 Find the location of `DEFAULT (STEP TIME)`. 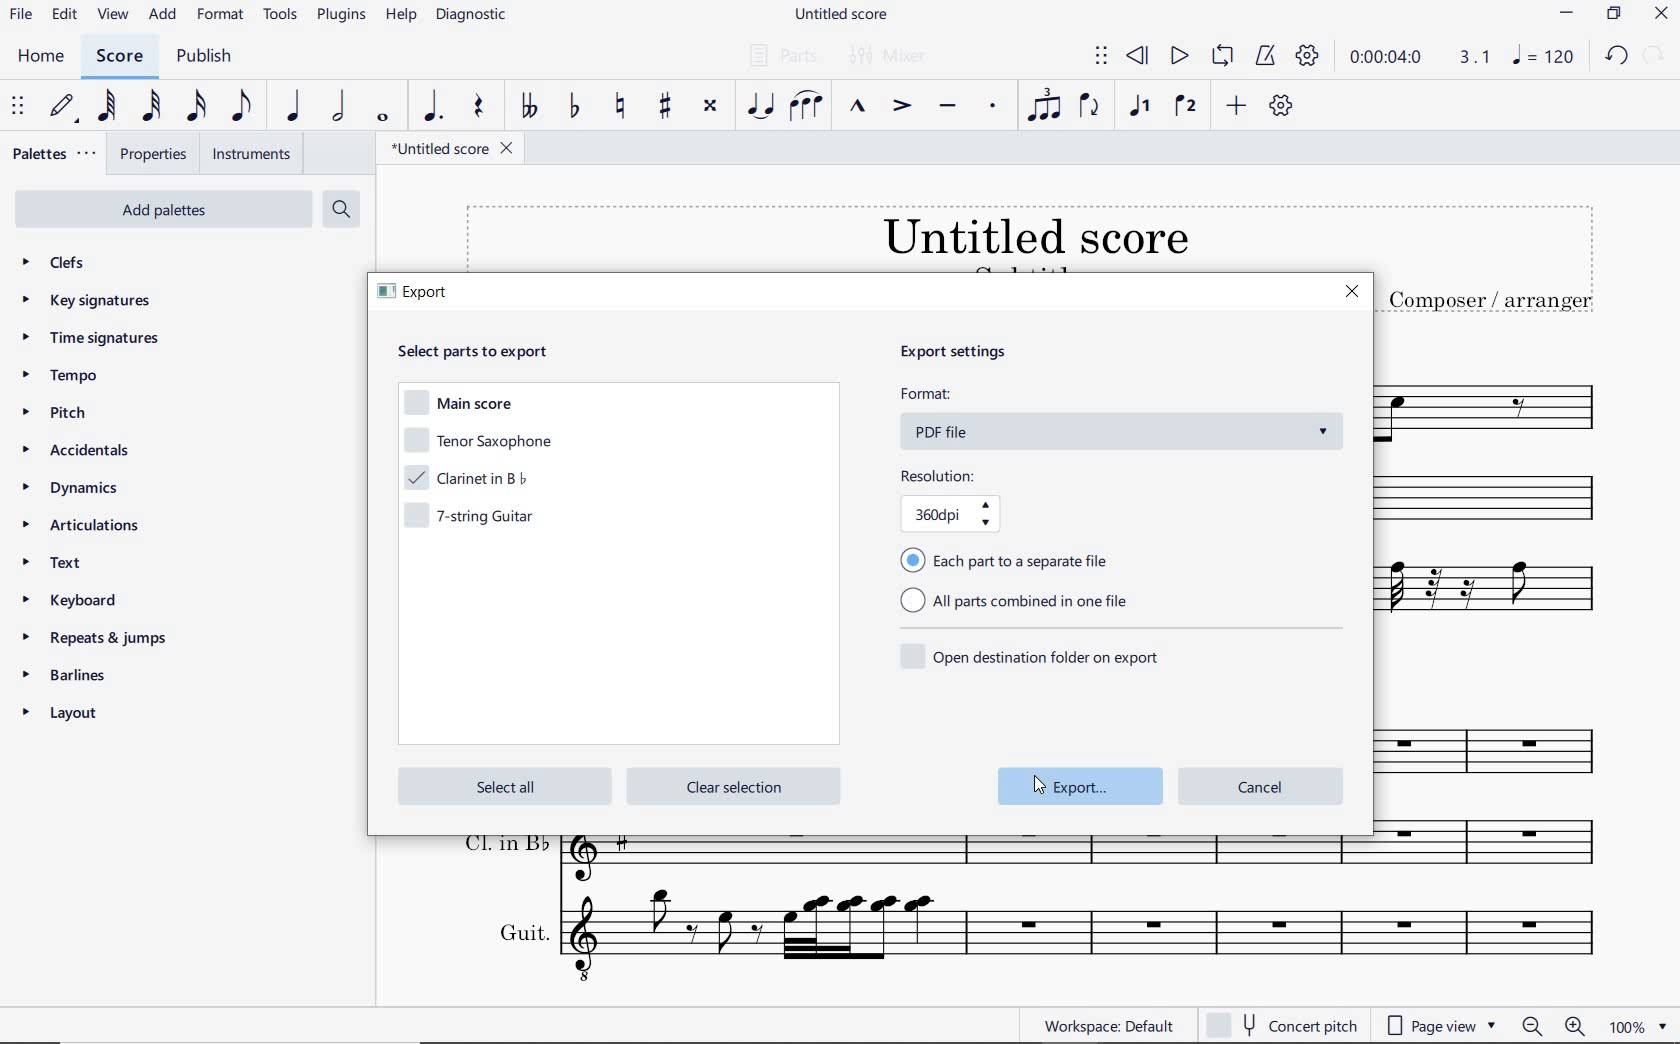

DEFAULT (STEP TIME) is located at coordinates (61, 107).